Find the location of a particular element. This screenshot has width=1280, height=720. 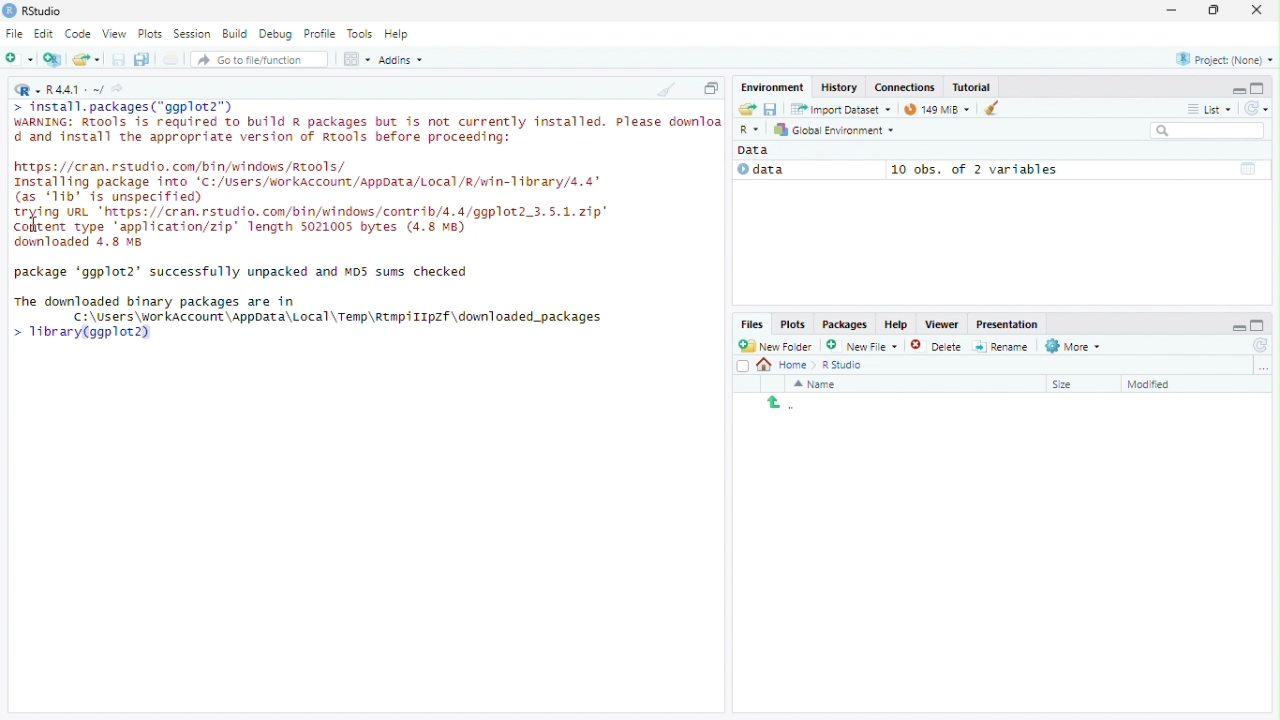

selected language - R is located at coordinates (750, 129).